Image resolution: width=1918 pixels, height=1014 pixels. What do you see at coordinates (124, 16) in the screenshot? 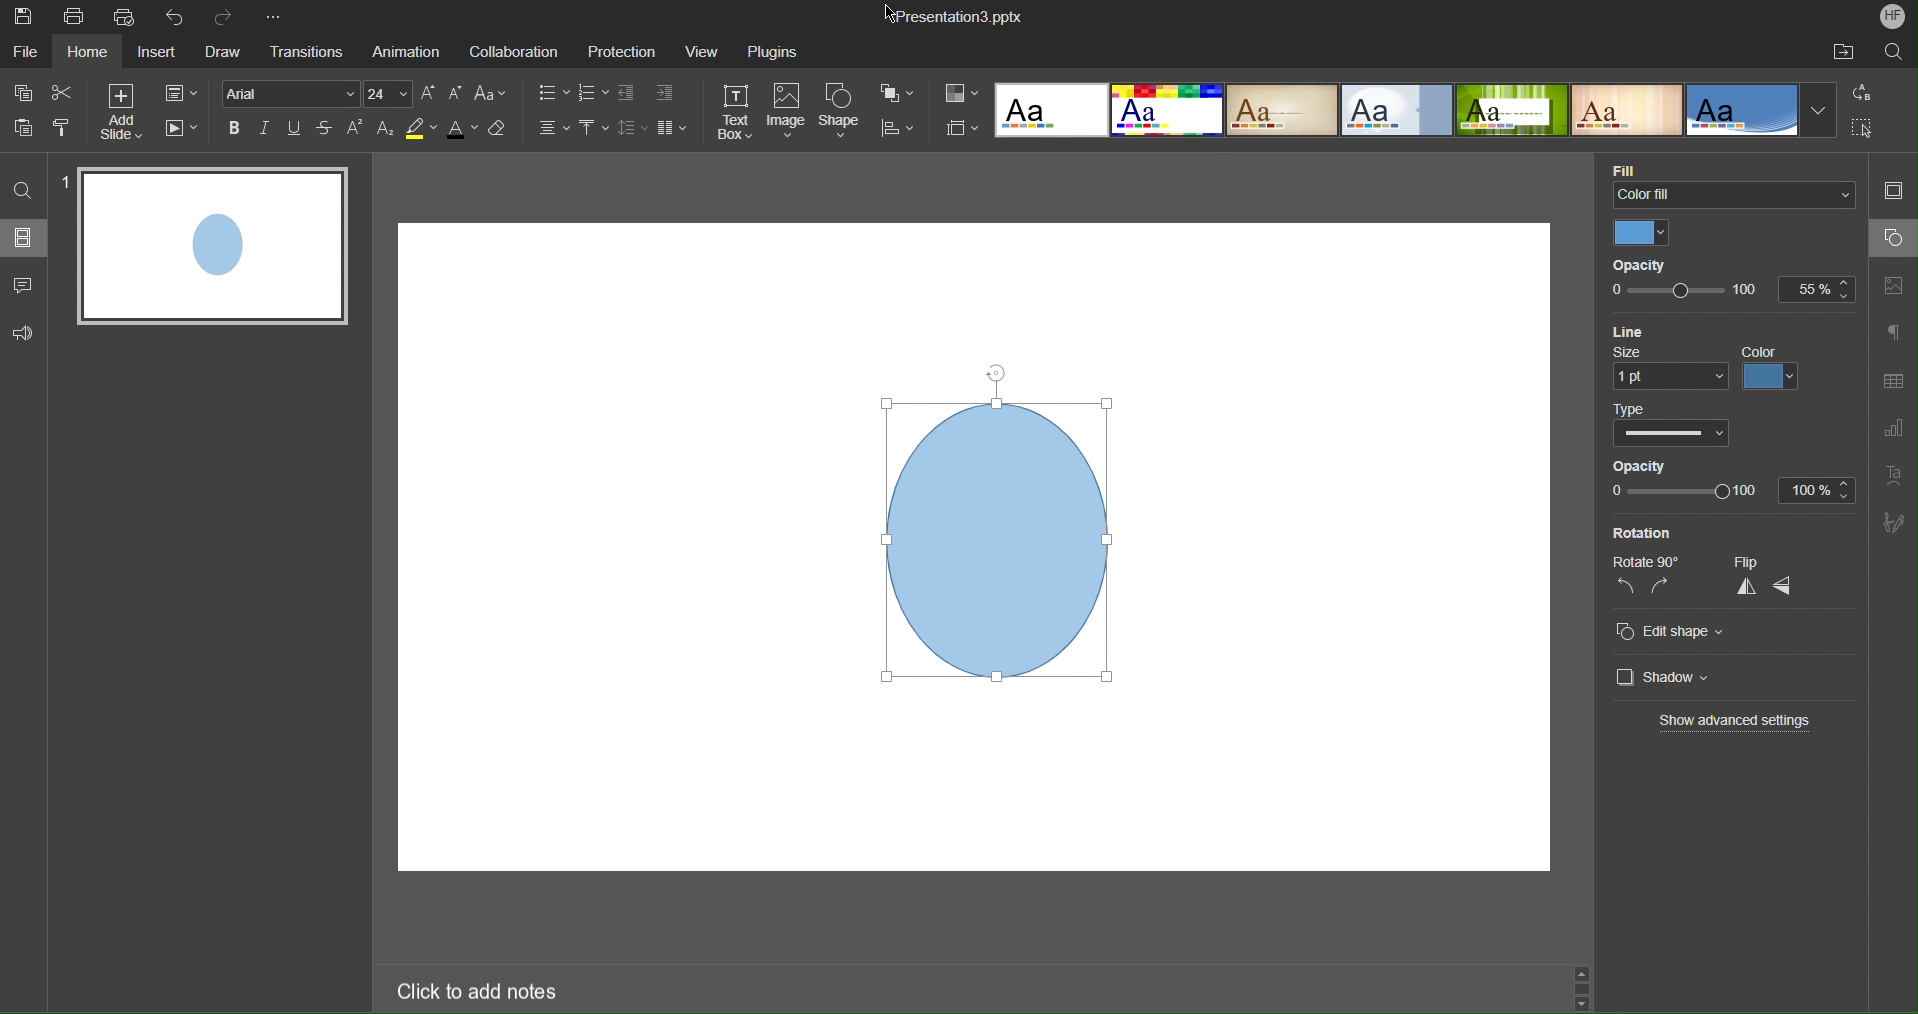
I see `Quick Print` at bounding box center [124, 16].